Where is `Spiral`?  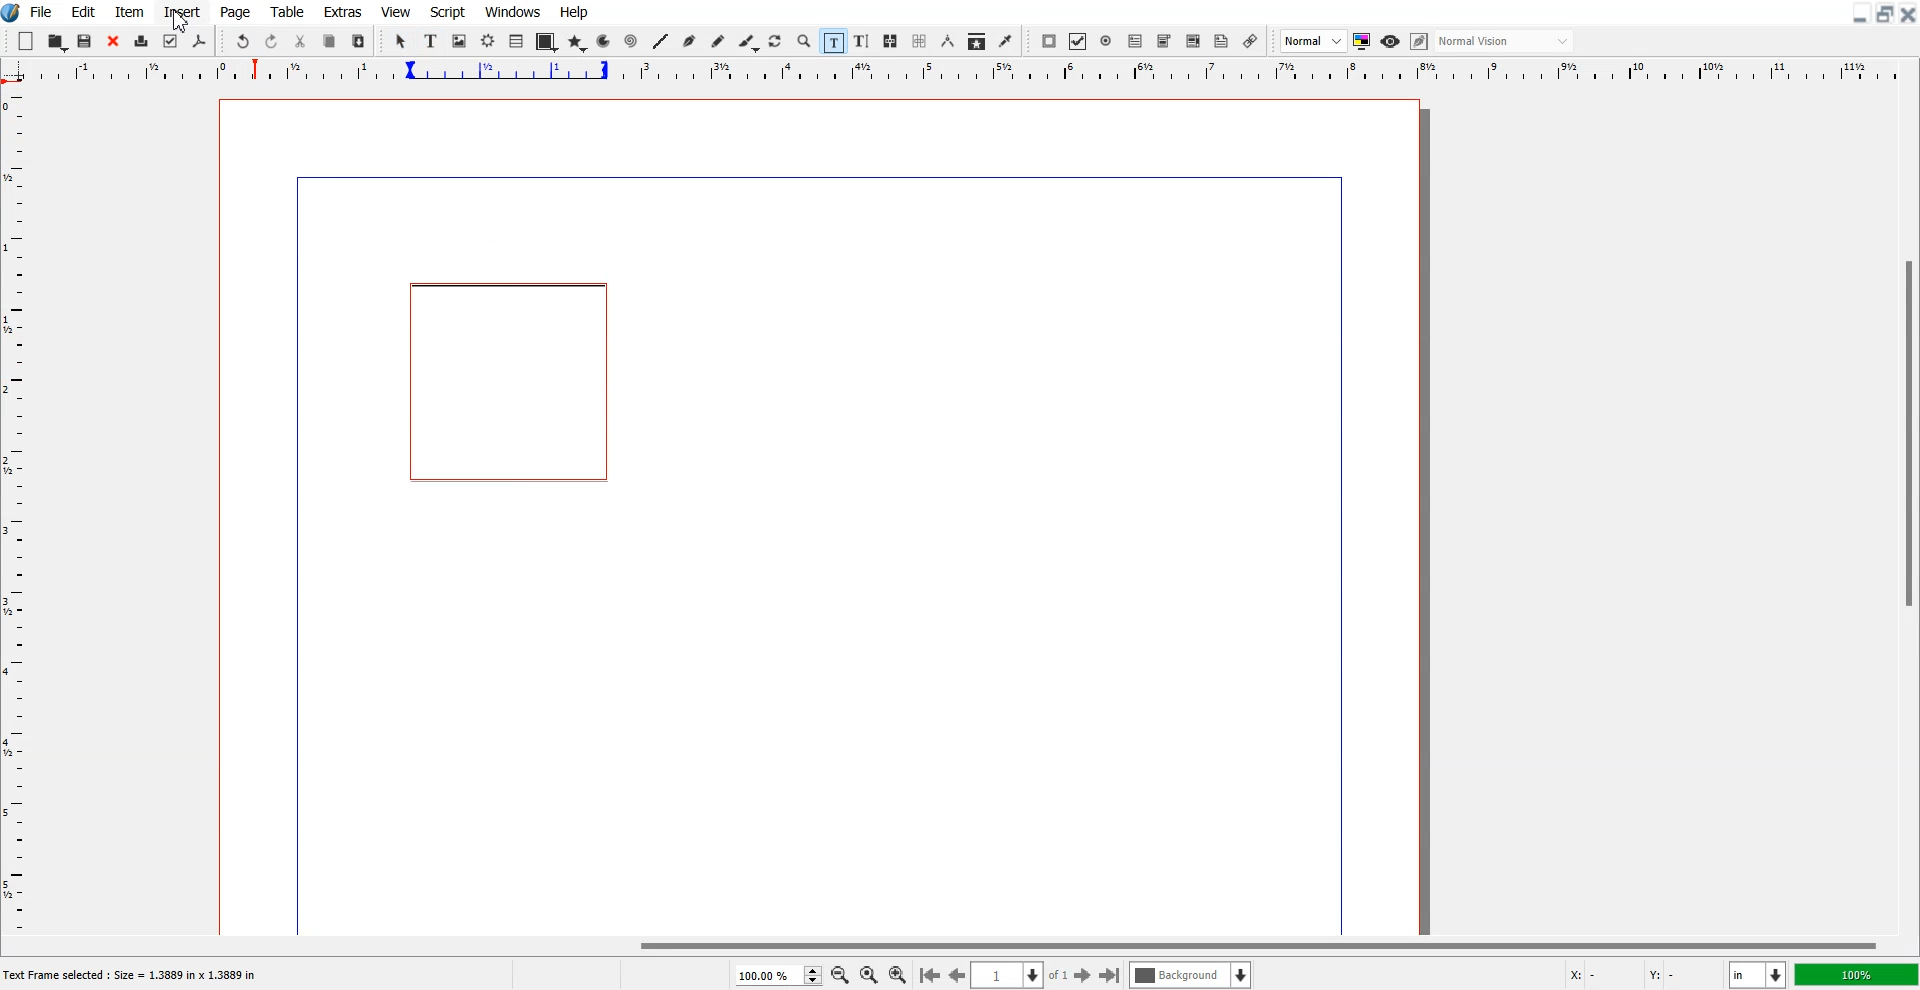
Spiral is located at coordinates (630, 42).